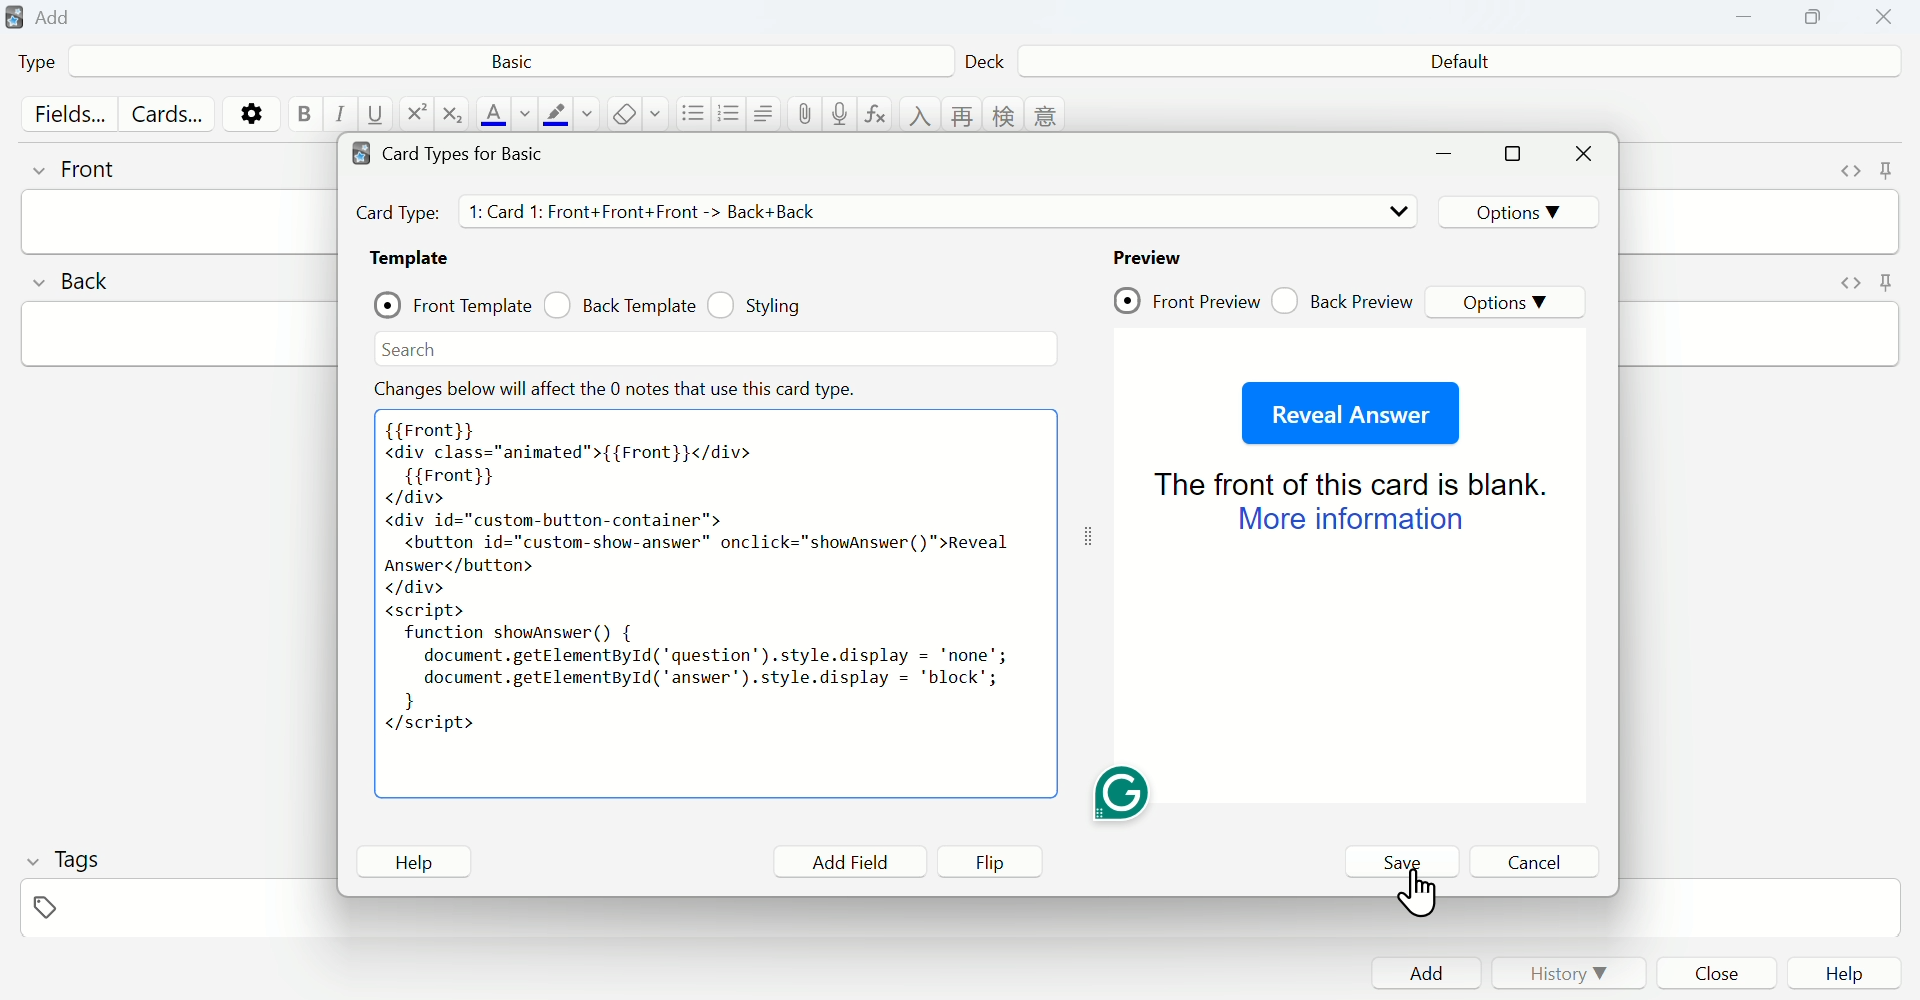  I want to click on subscript, so click(453, 114).